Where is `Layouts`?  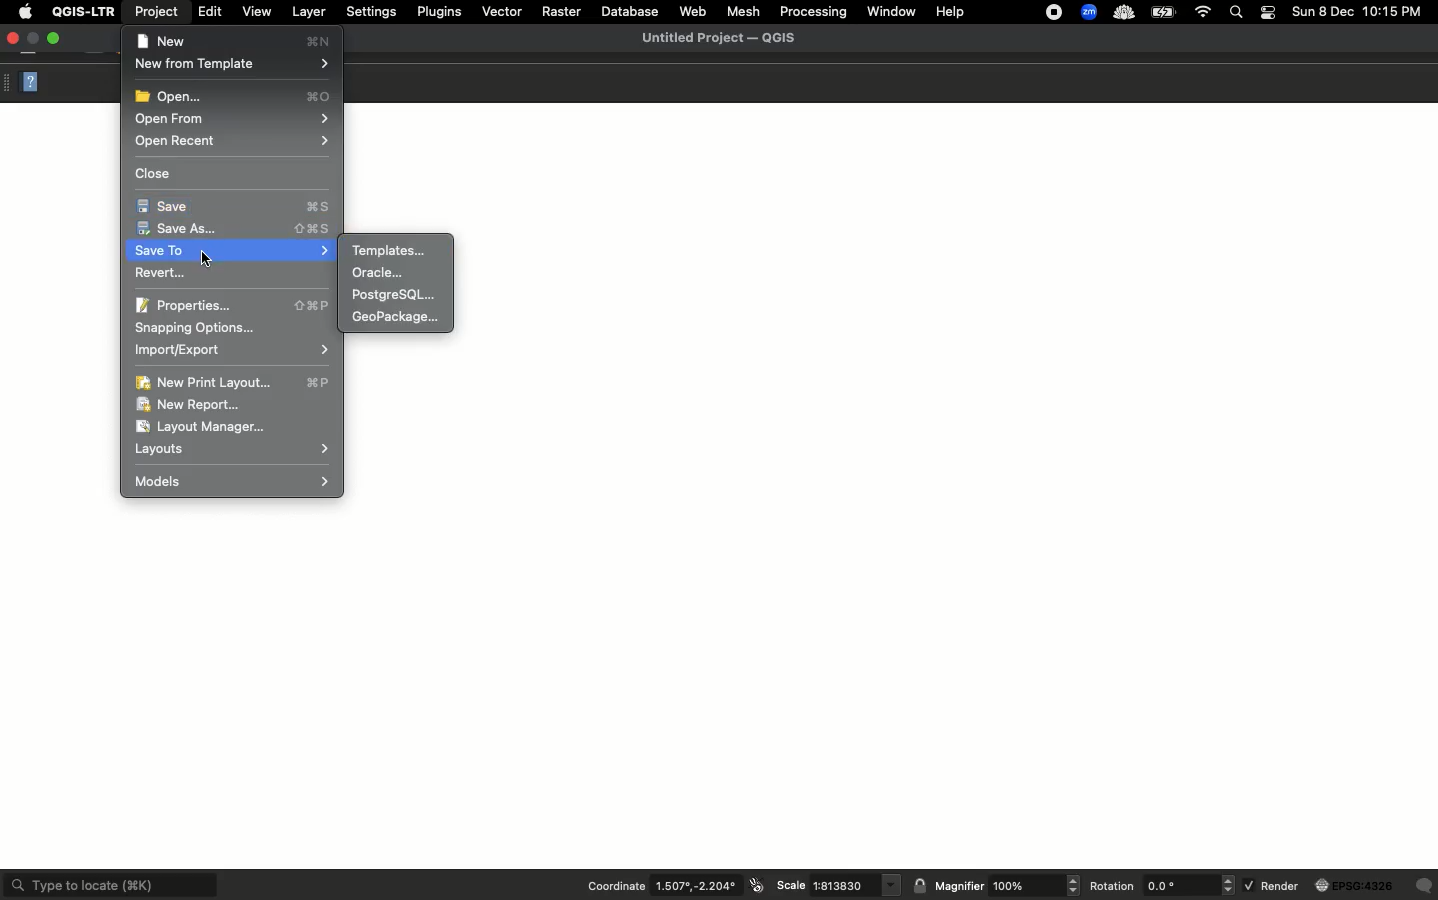 Layouts is located at coordinates (233, 450).